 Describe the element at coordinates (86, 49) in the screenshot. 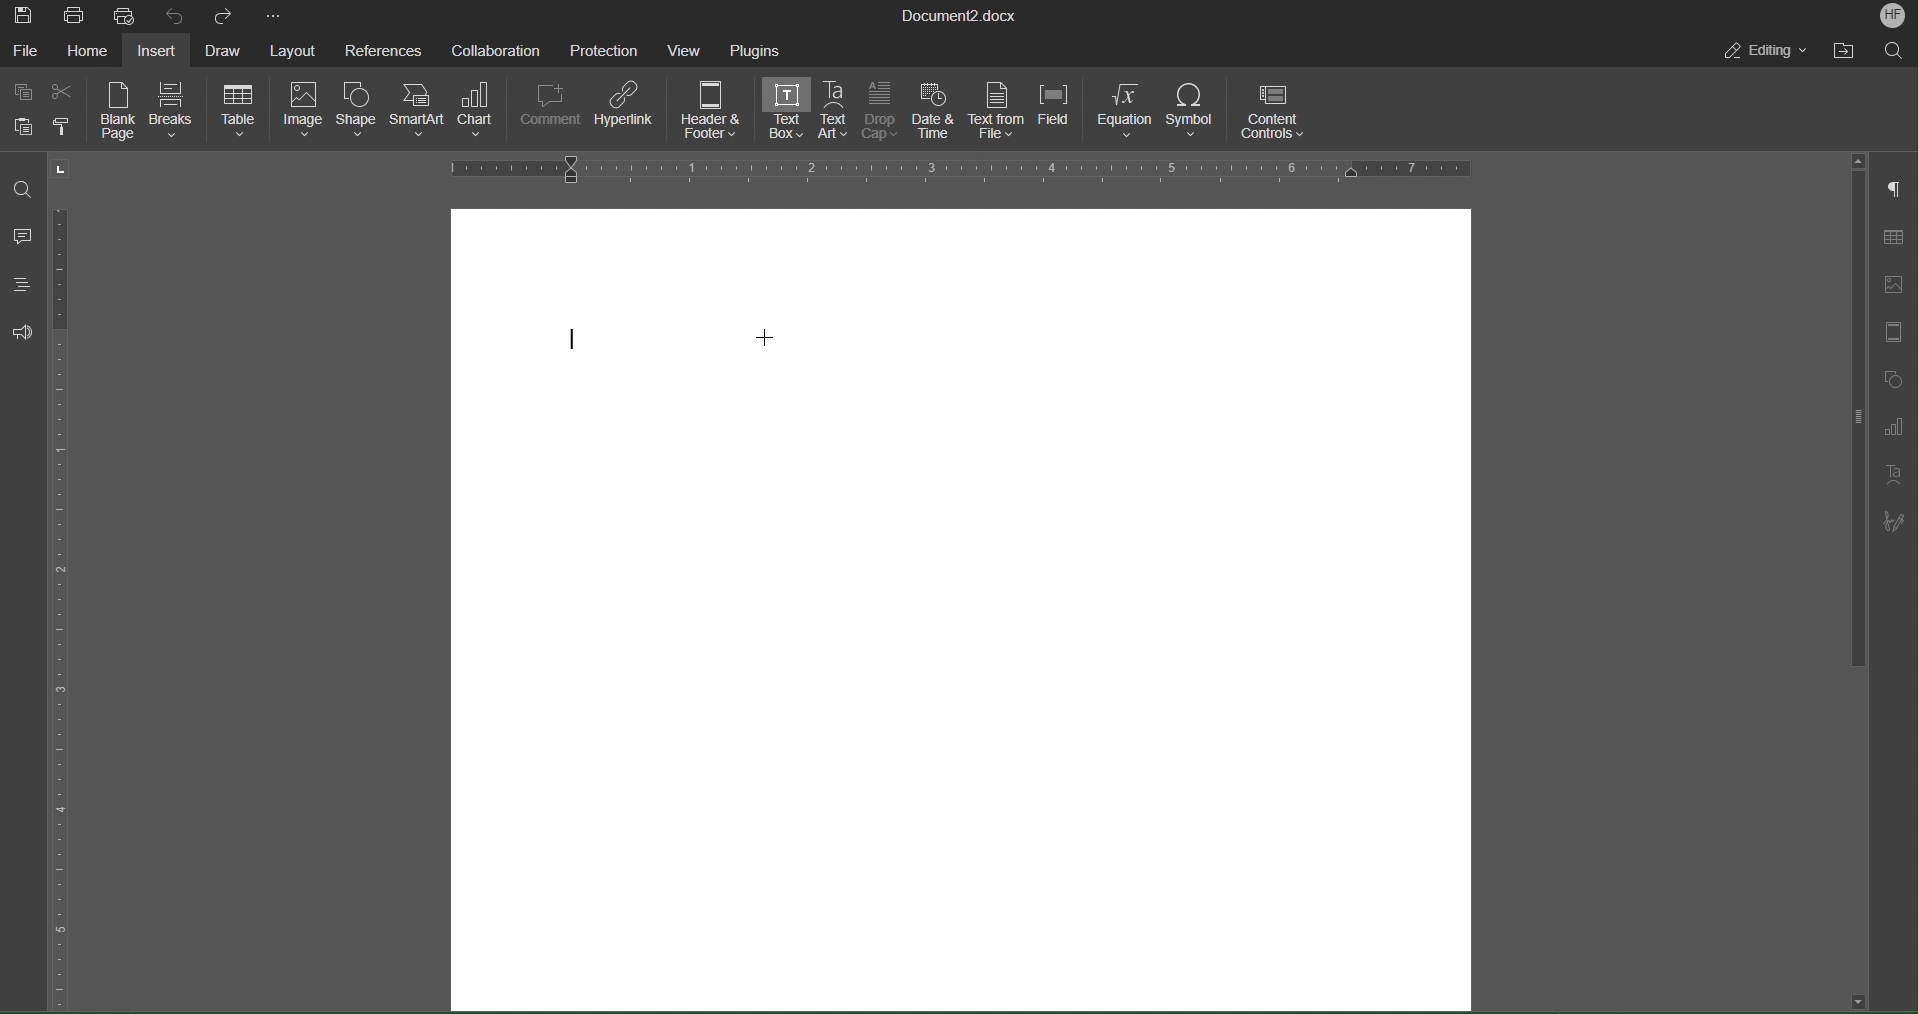

I see `Home` at that location.